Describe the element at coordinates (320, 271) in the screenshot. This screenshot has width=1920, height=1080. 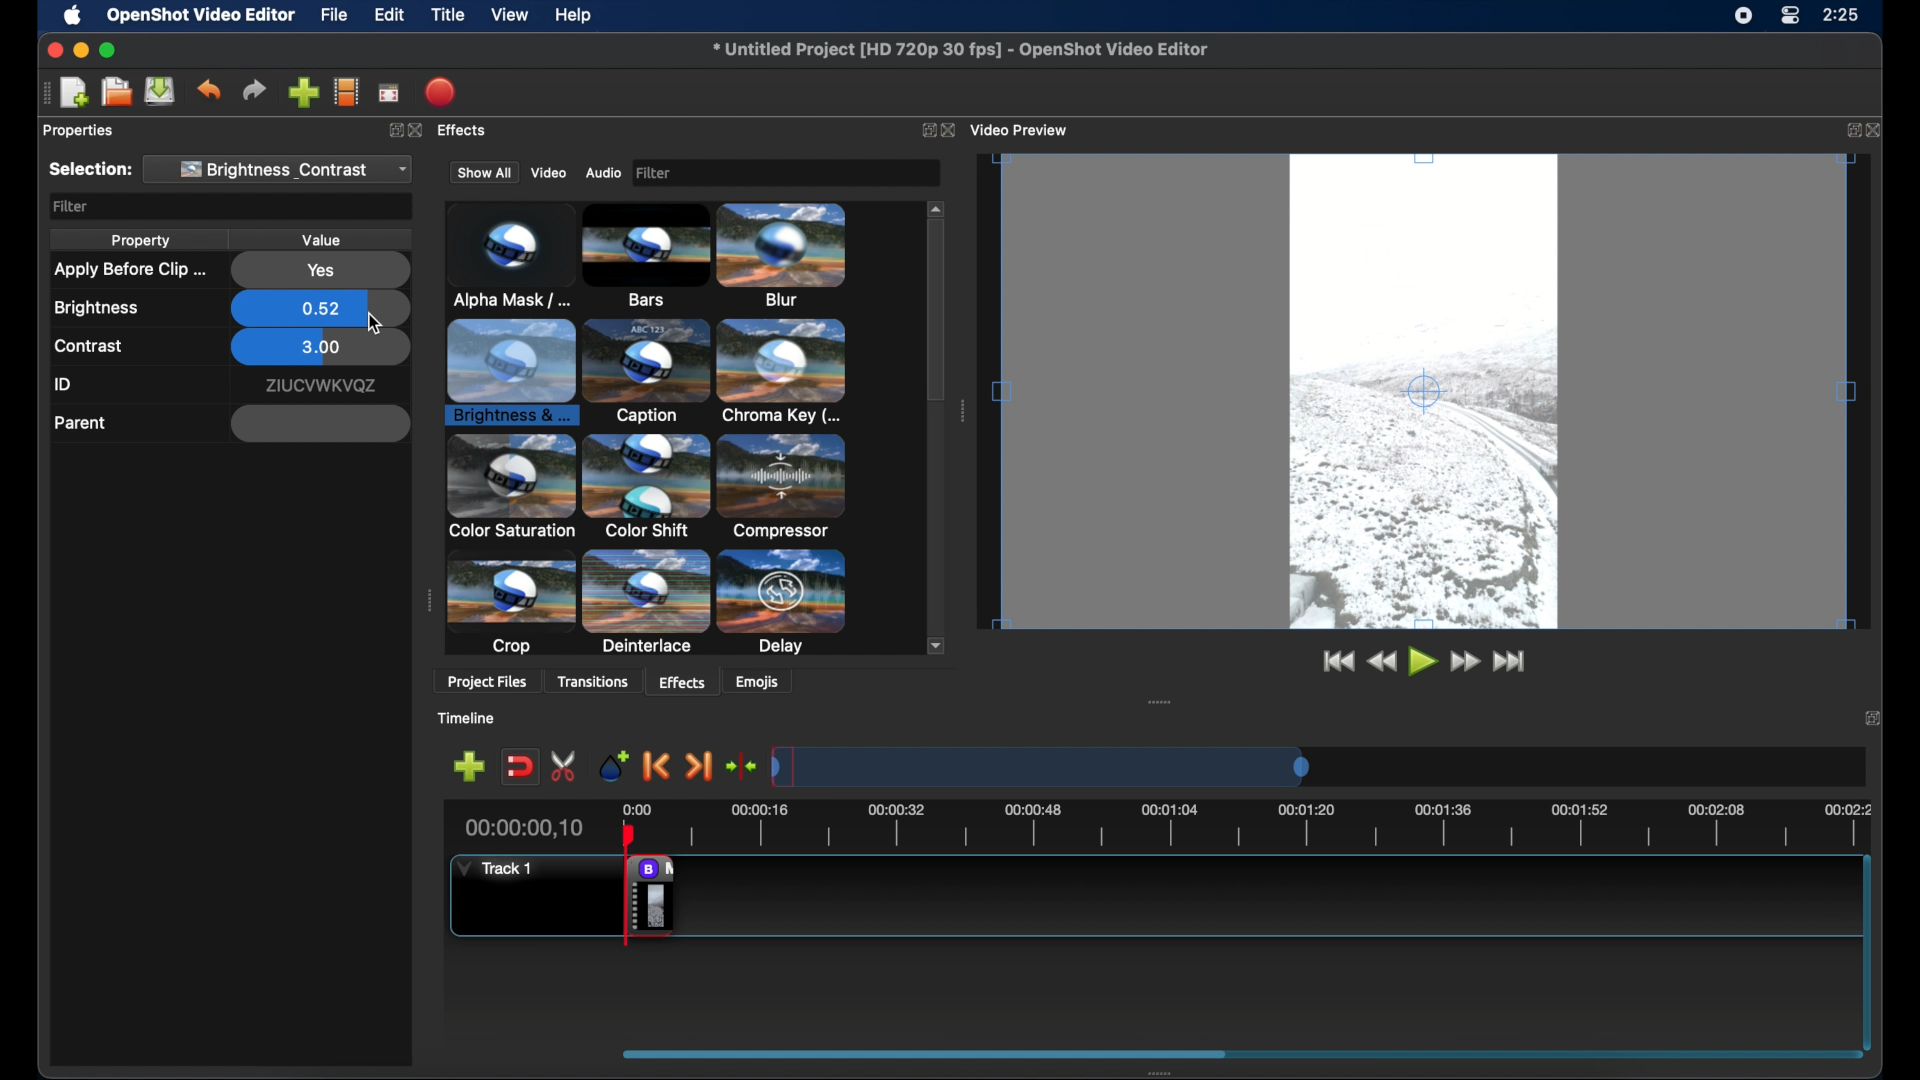
I see `yes` at that location.